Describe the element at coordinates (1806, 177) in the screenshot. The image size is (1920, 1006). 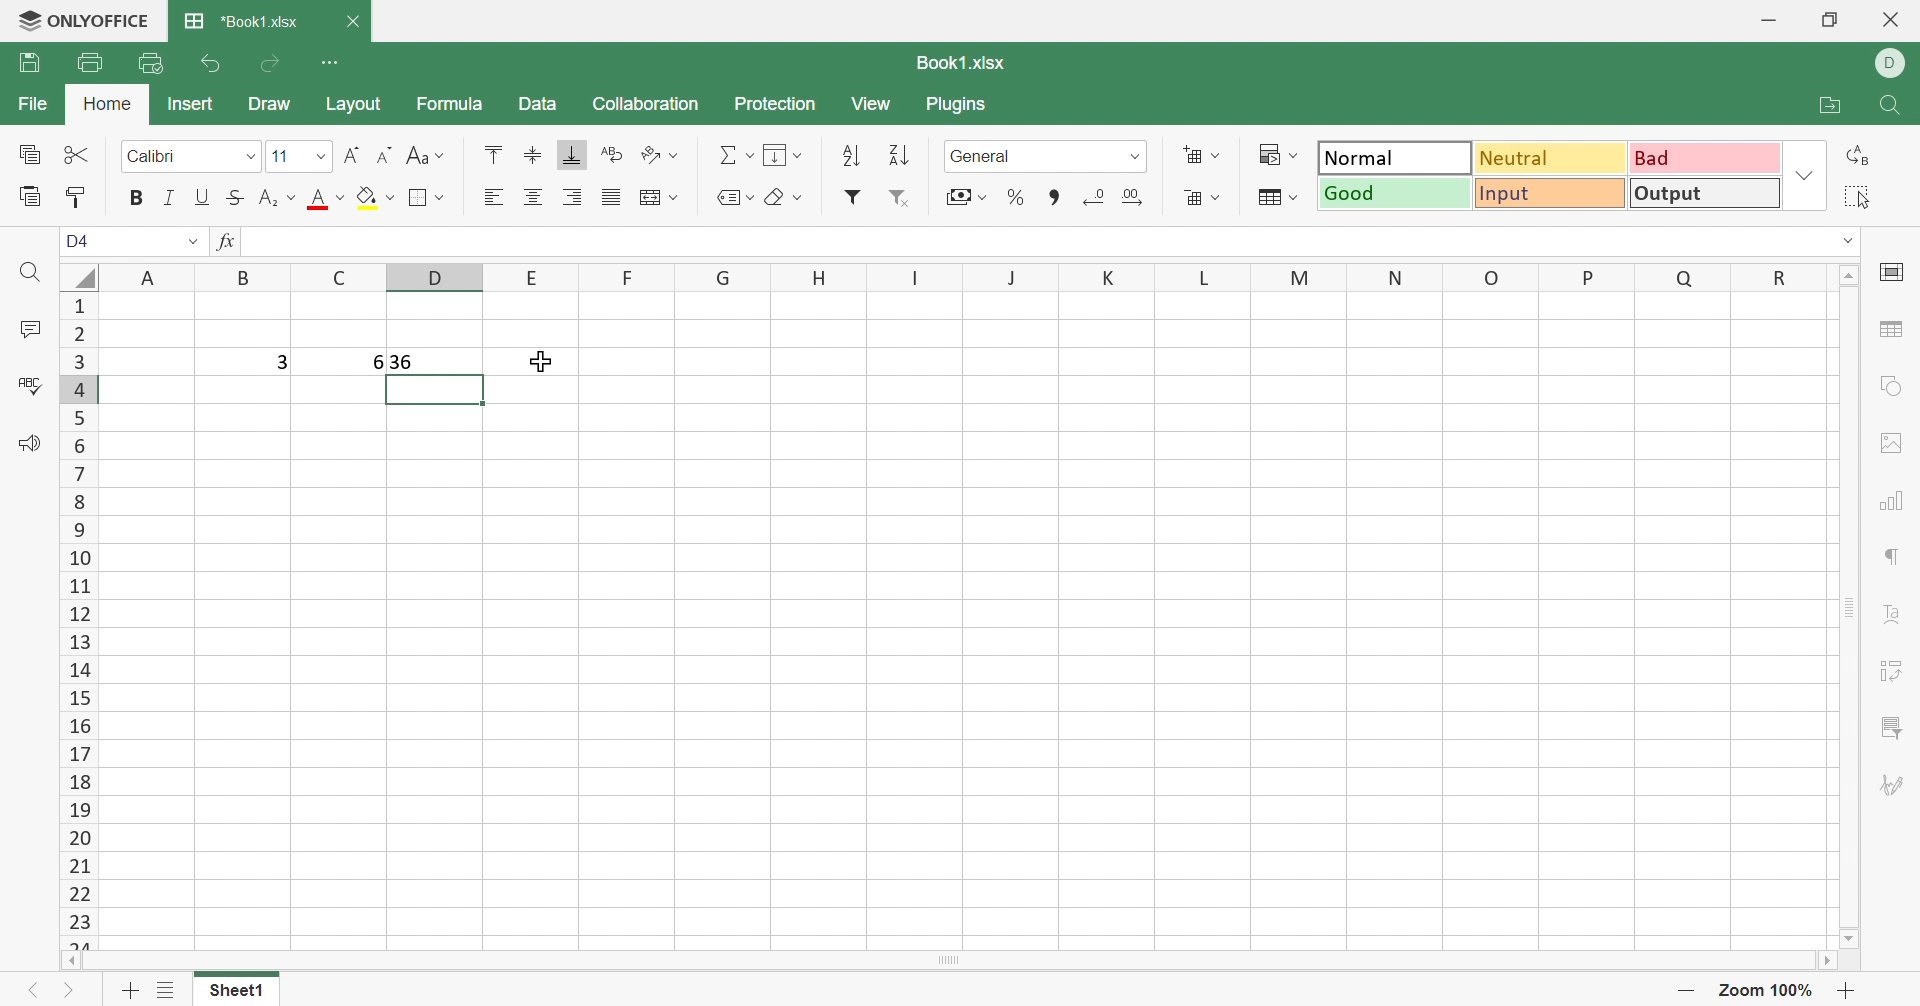
I see `Drop down` at that location.